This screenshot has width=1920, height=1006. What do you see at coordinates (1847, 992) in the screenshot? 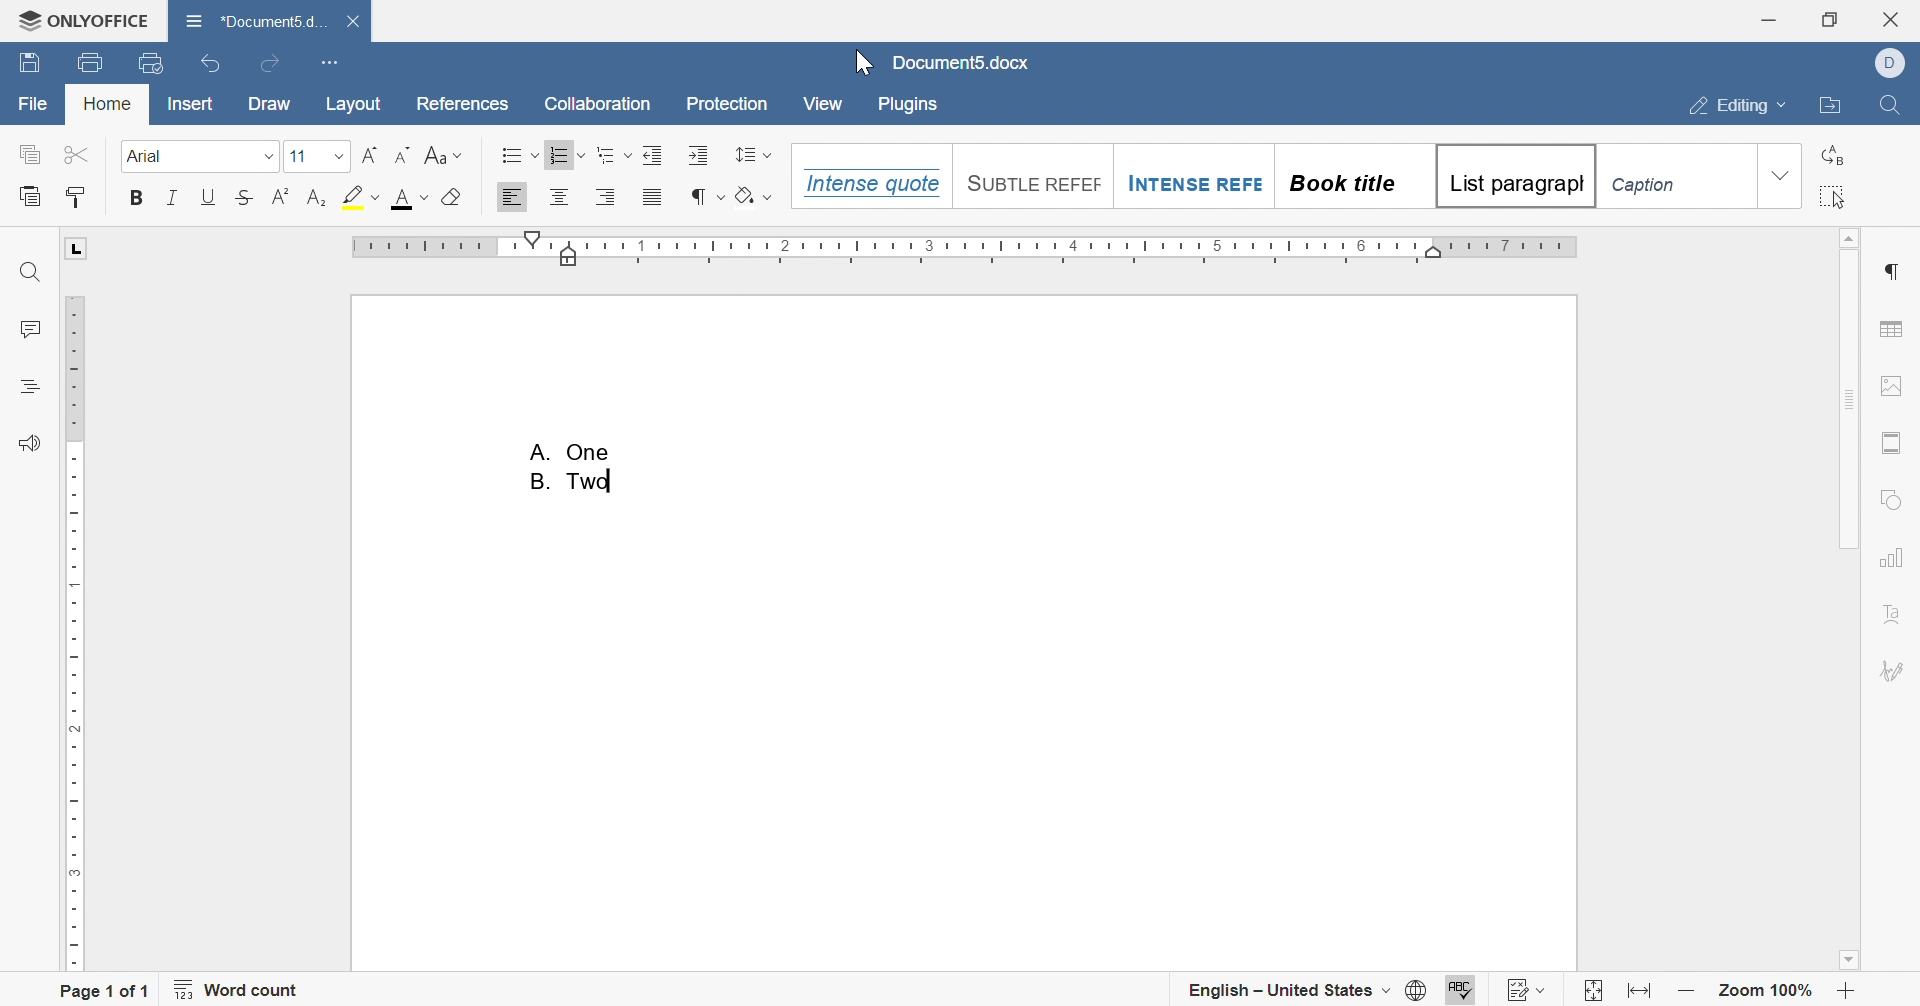
I see `zoom in` at bounding box center [1847, 992].